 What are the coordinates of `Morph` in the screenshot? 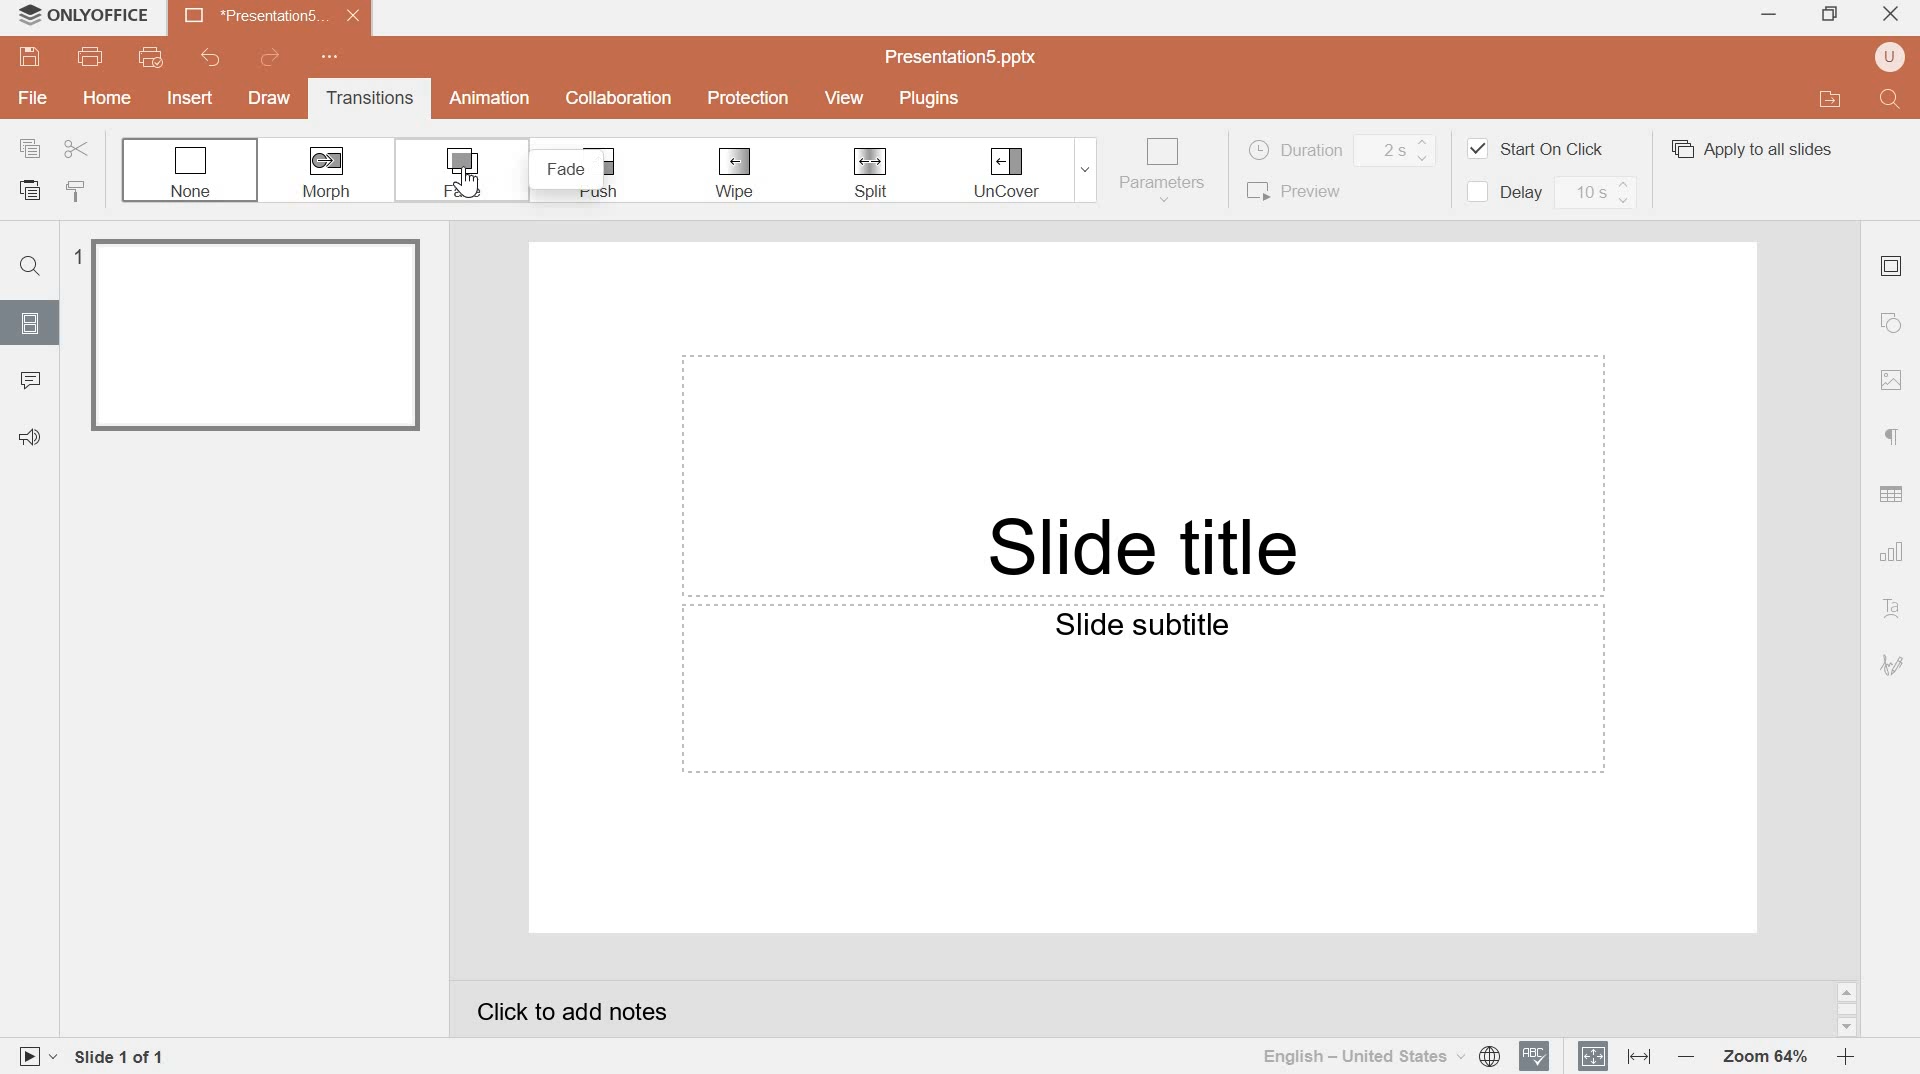 It's located at (328, 170).